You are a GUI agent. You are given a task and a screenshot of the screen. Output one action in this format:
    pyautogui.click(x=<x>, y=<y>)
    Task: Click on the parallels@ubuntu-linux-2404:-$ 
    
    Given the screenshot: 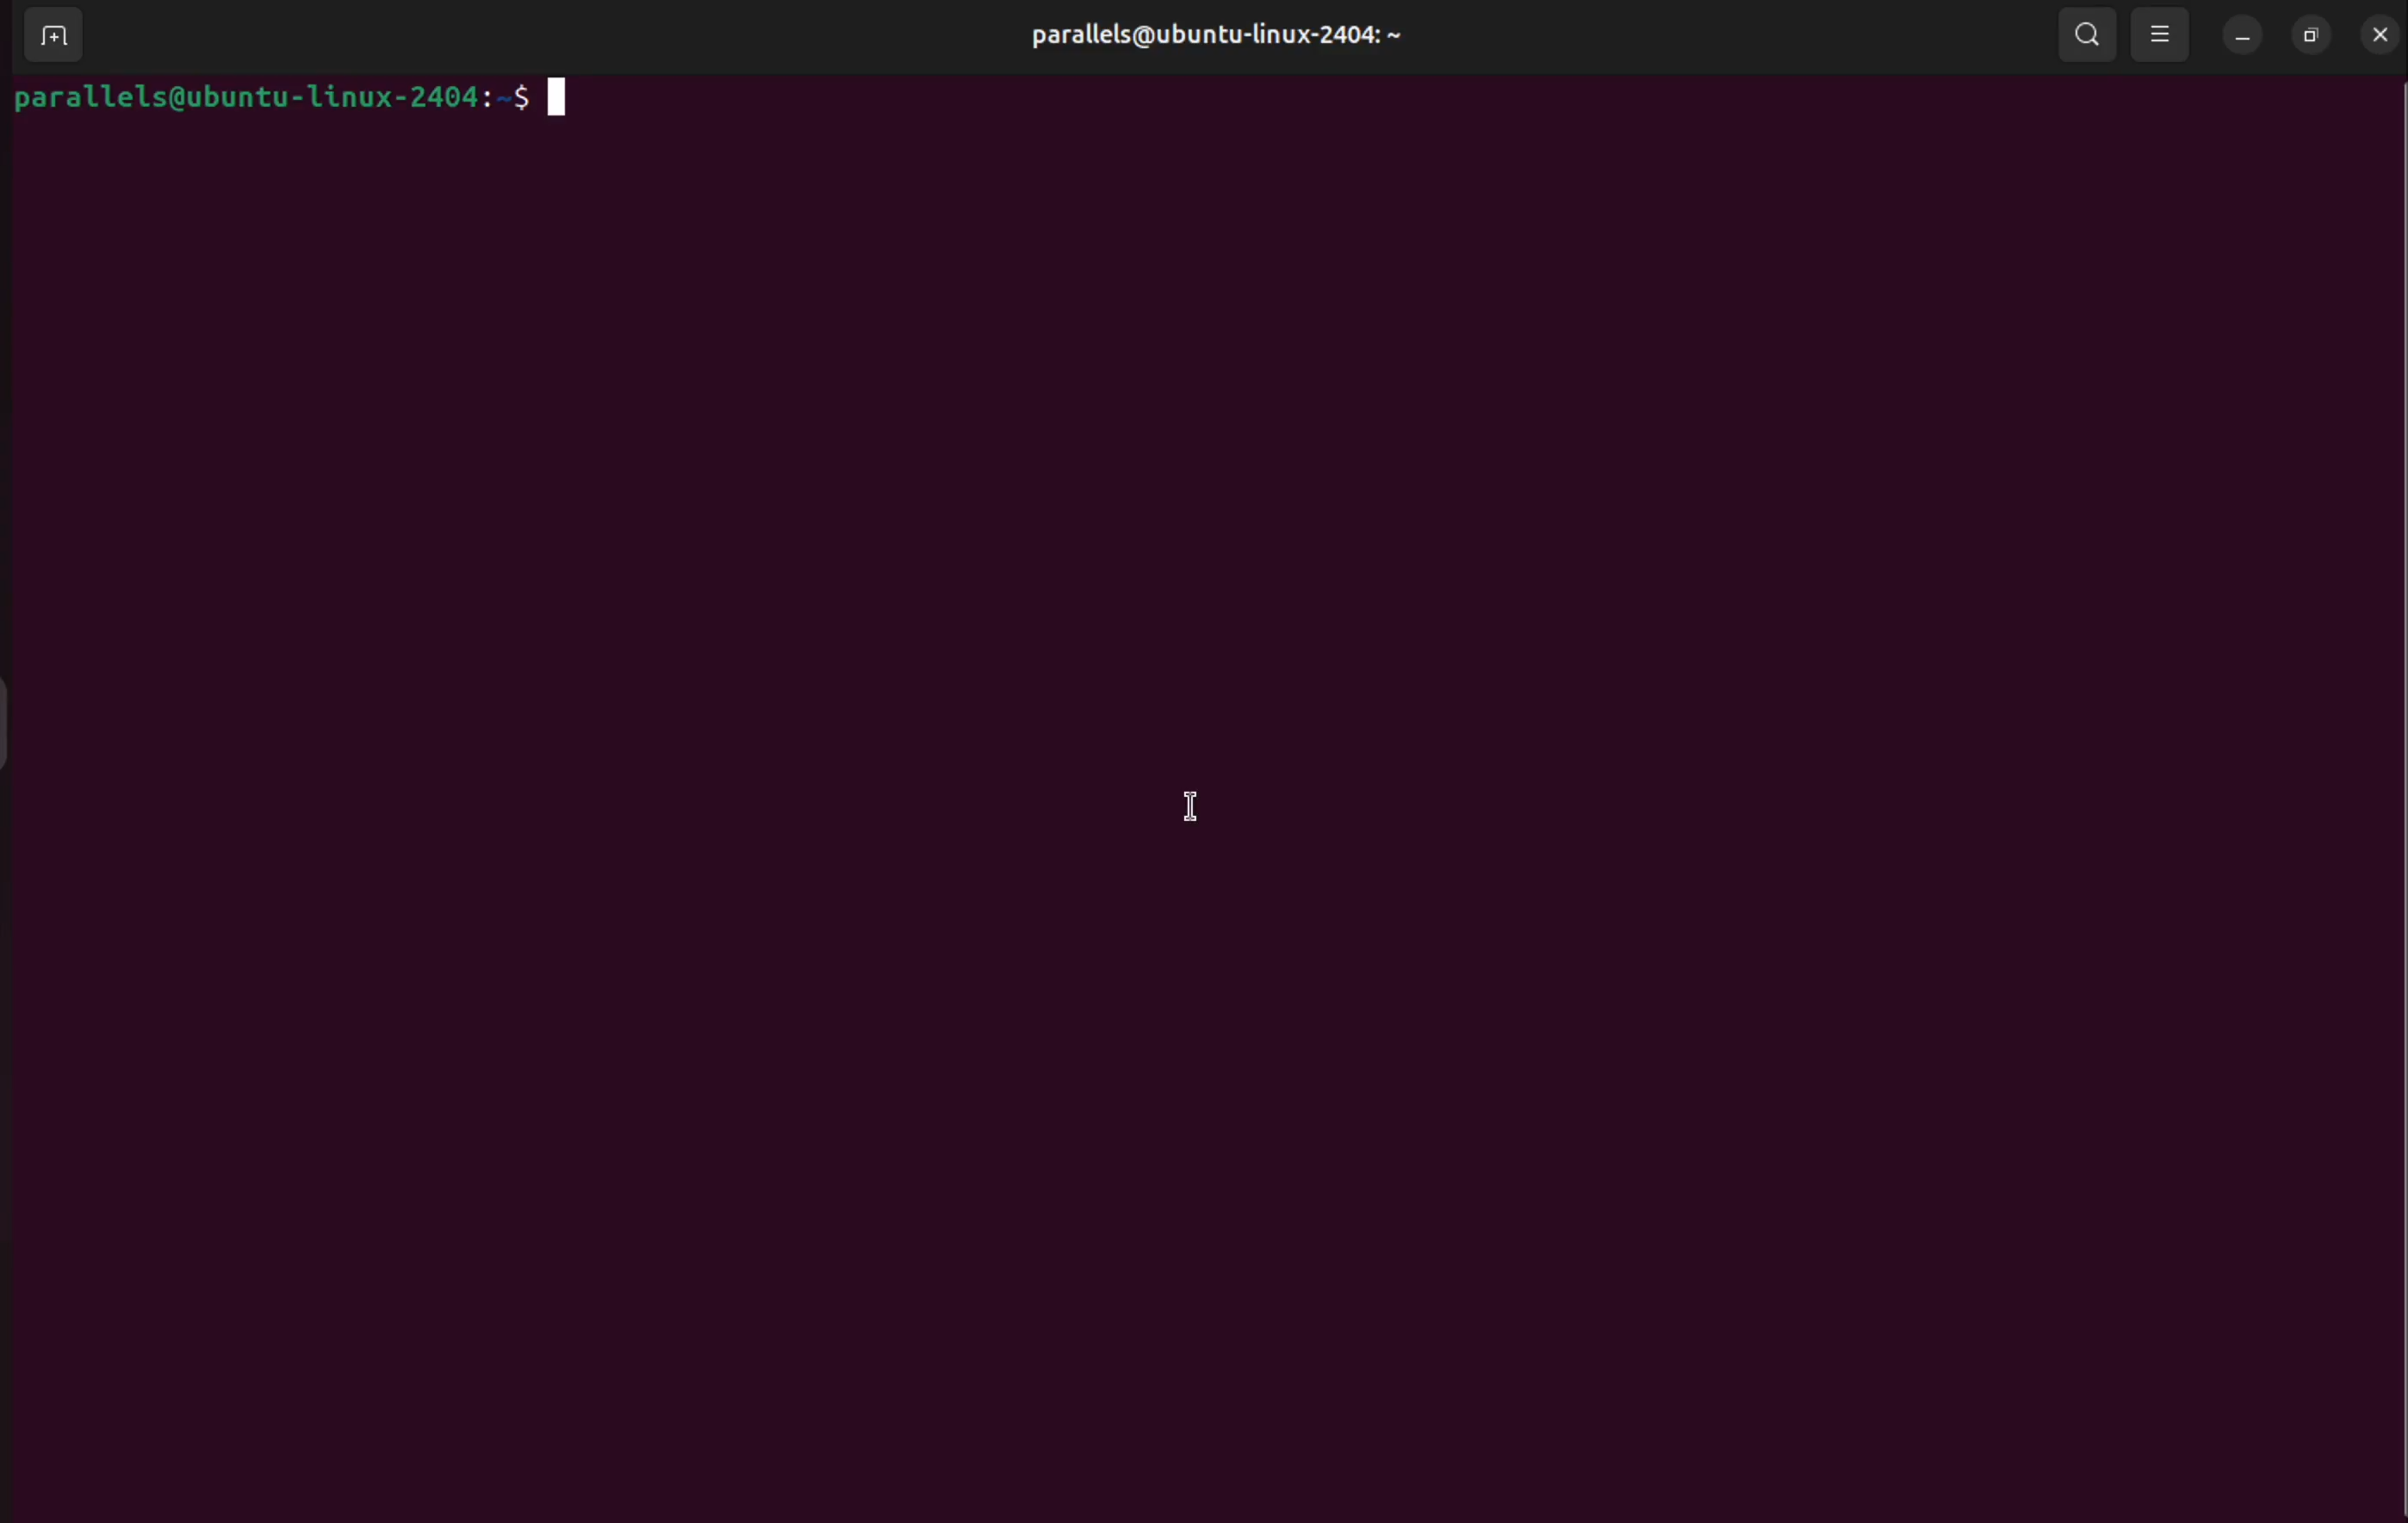 What is the action you would take?
    pyautogui.click(x=321, y=102)
    